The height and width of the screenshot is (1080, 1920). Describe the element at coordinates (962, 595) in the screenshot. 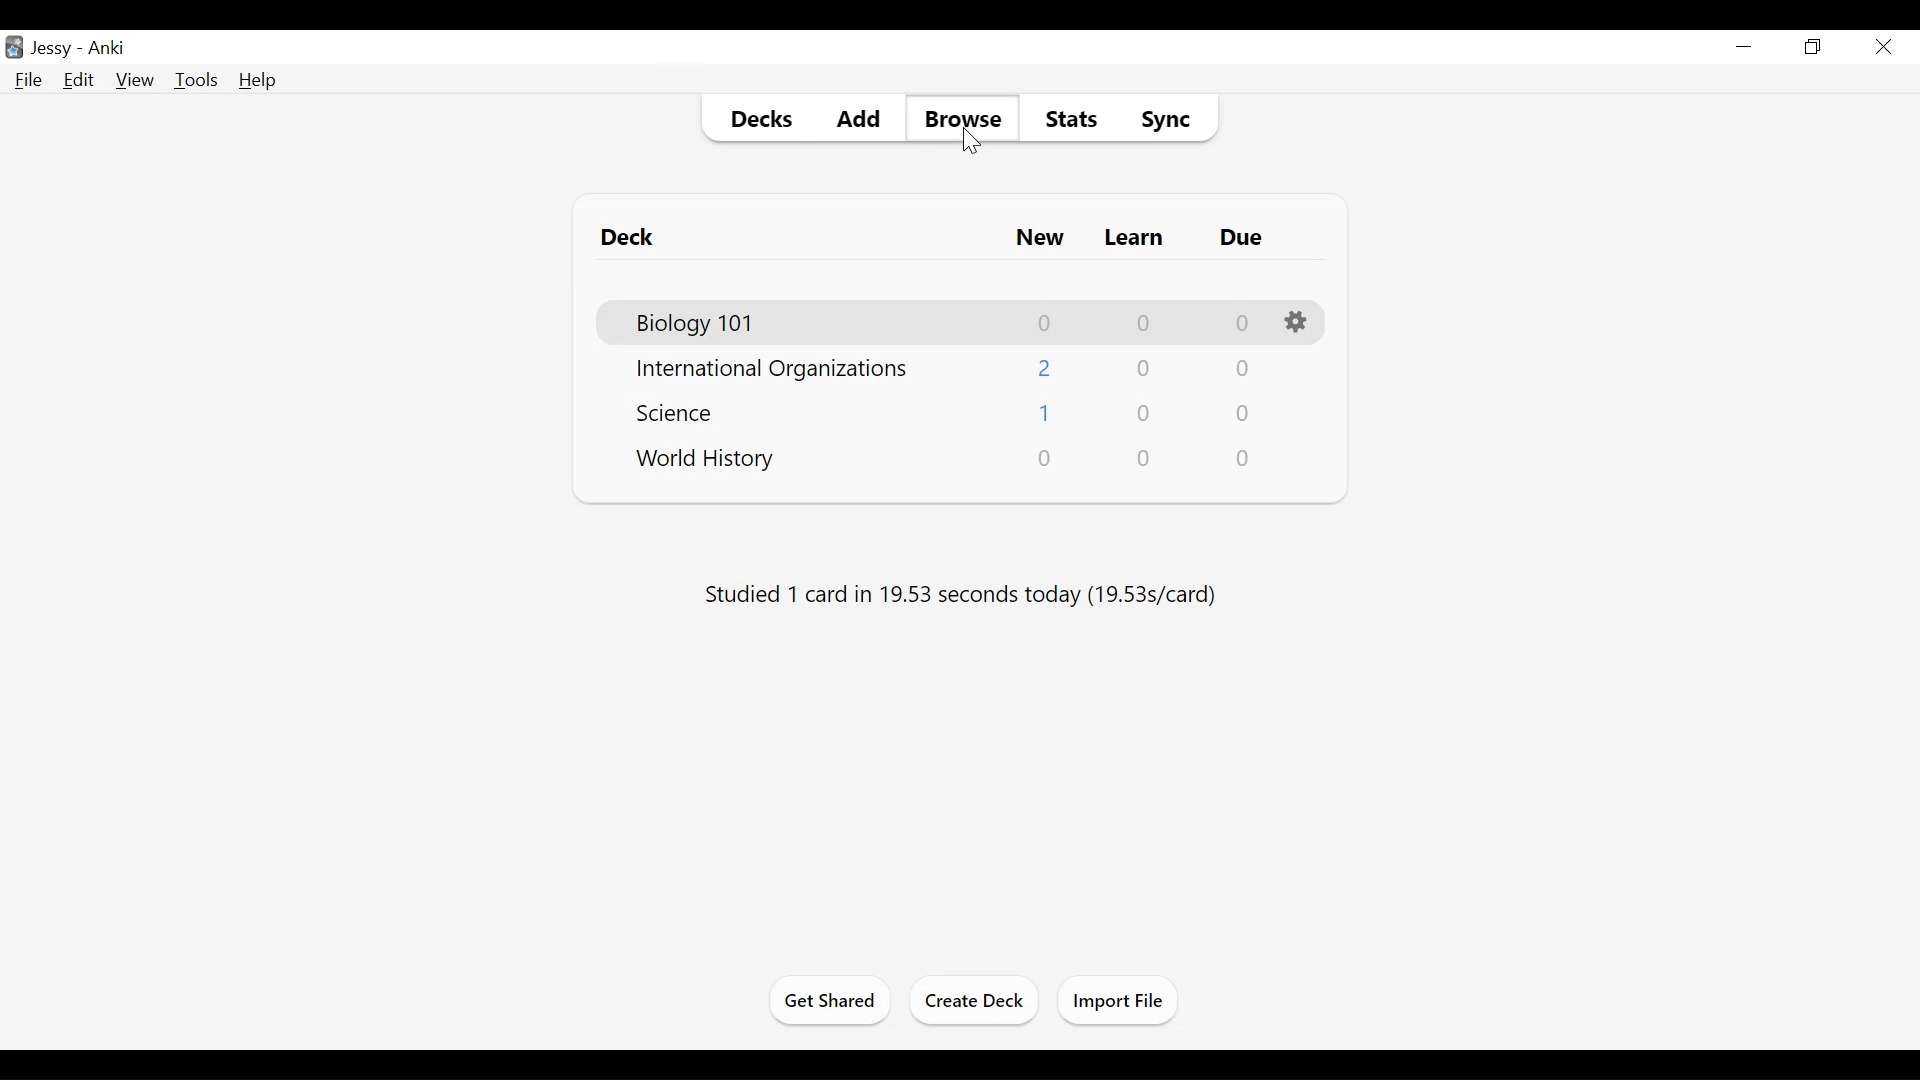

I see `Studied number of cards in number of seconds today (sec per card)` at that location.